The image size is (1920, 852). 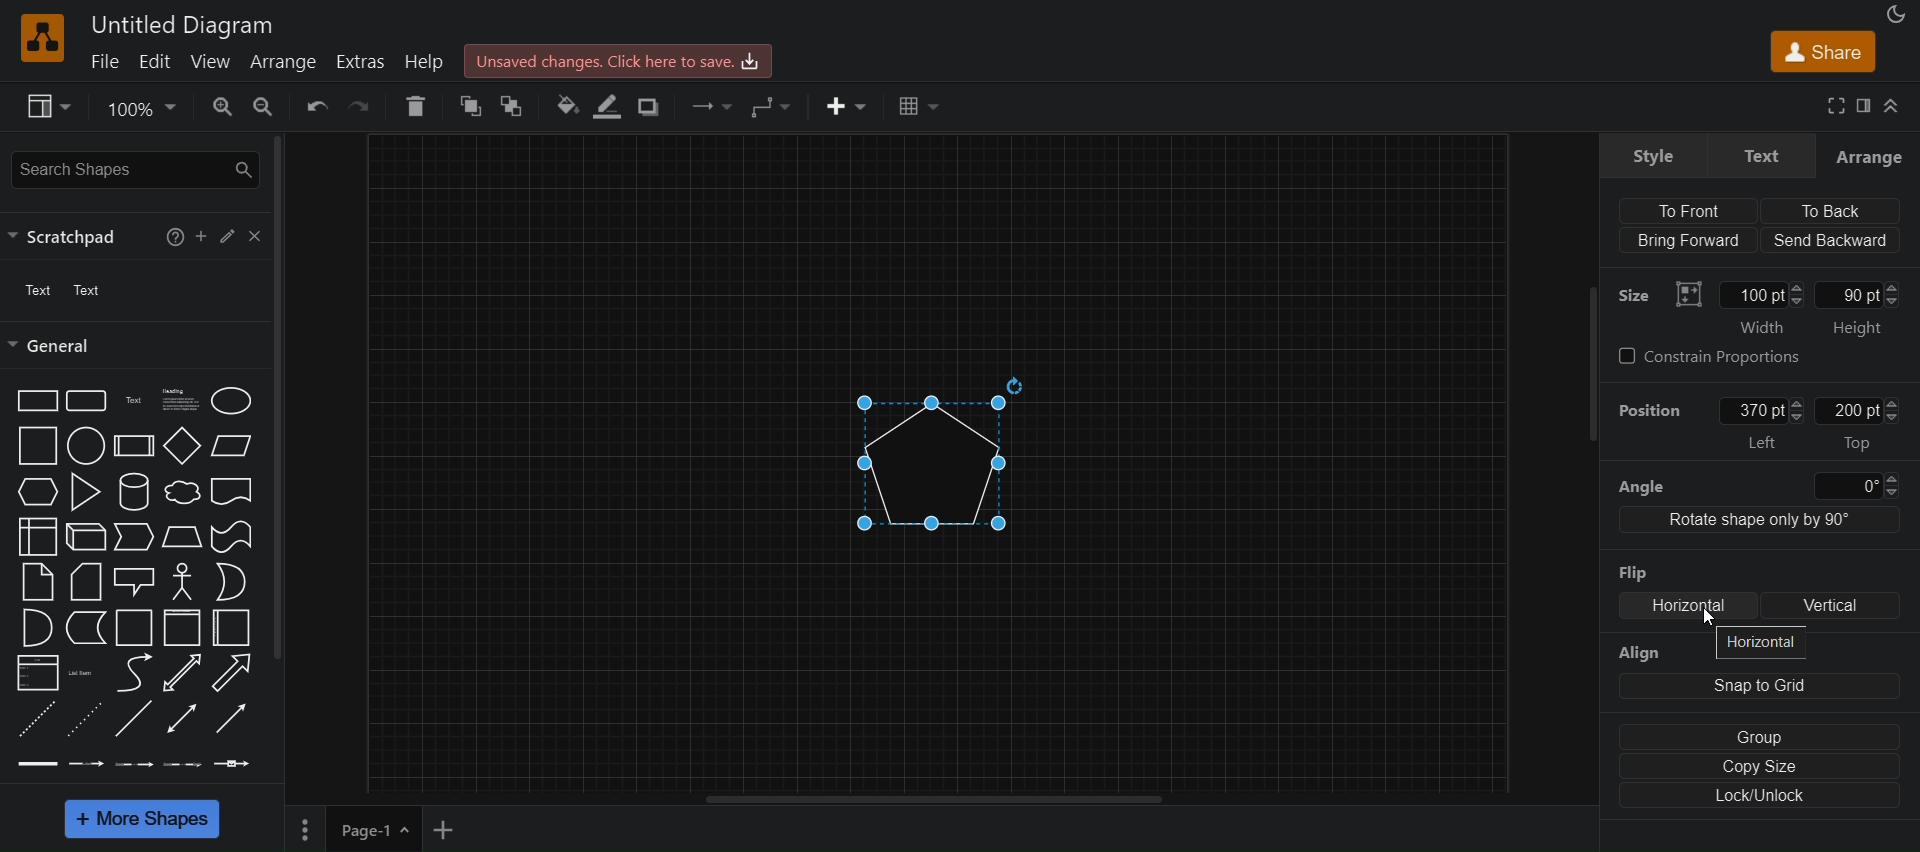 I want to click on Triangle, so click(x=85, y=492).